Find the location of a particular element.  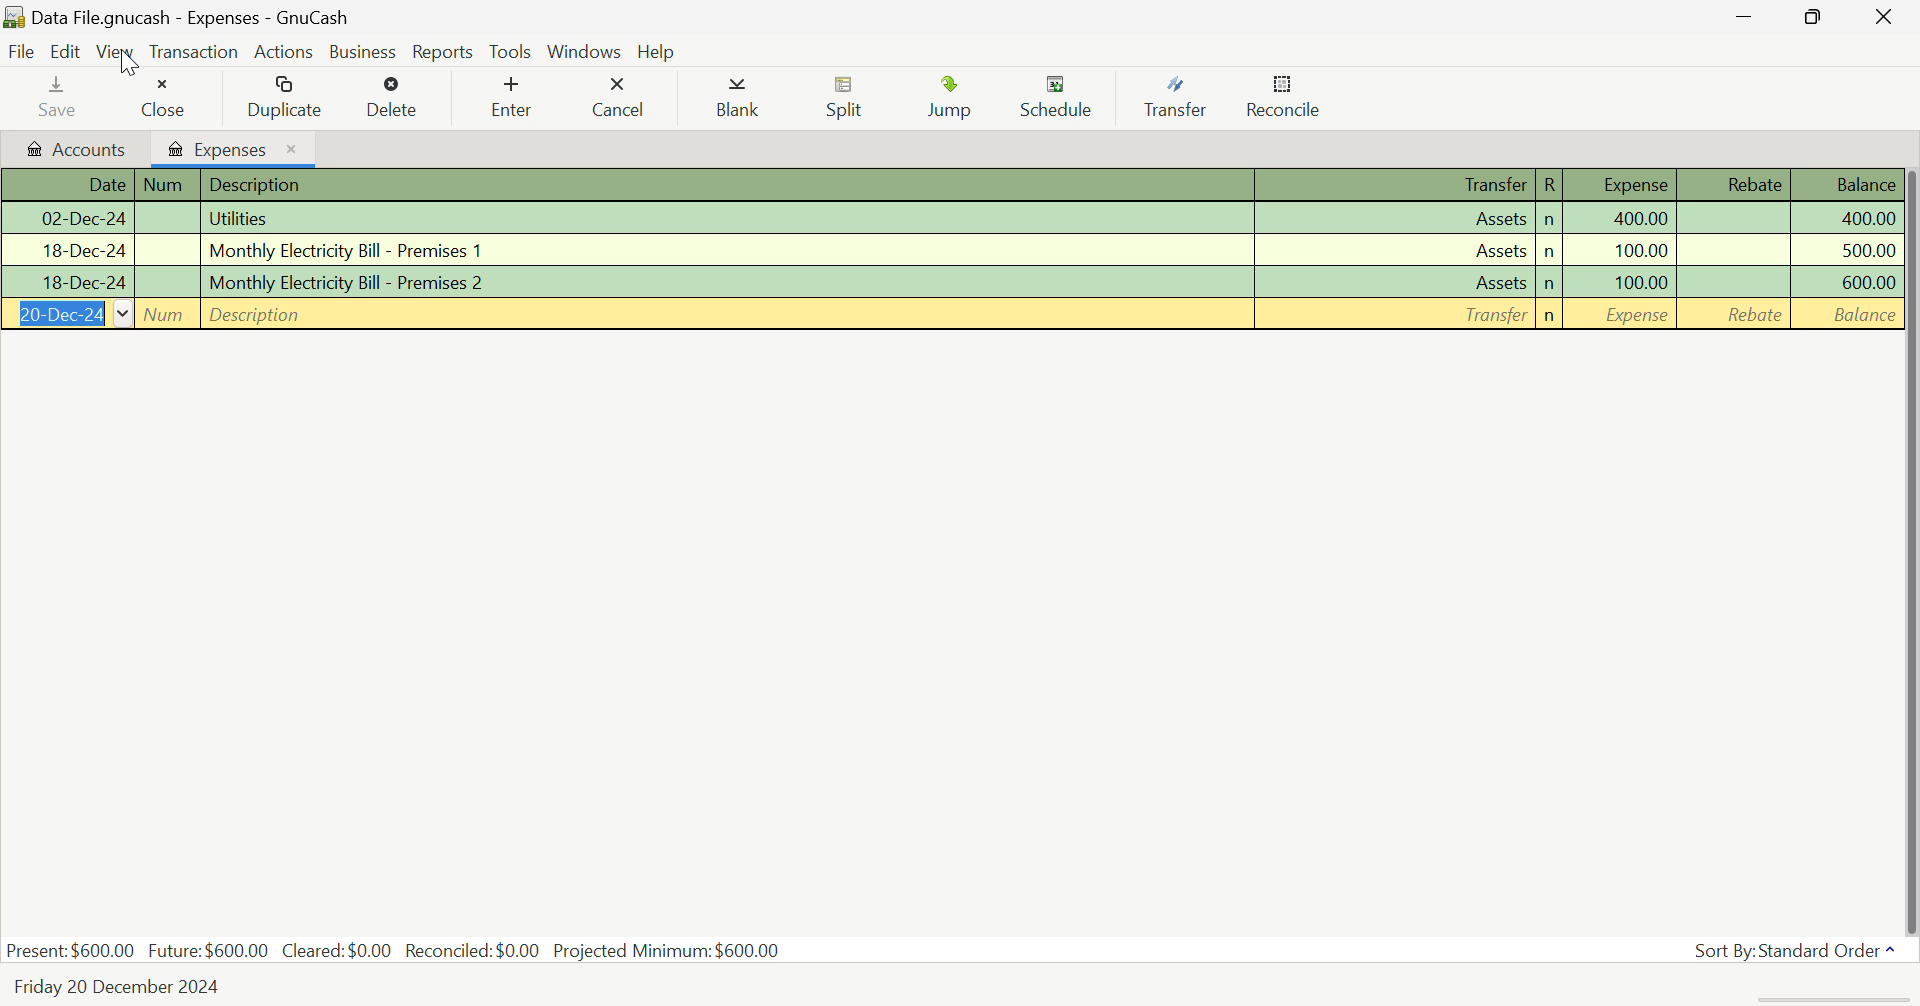

Projected is located at coordinates (666, 950).